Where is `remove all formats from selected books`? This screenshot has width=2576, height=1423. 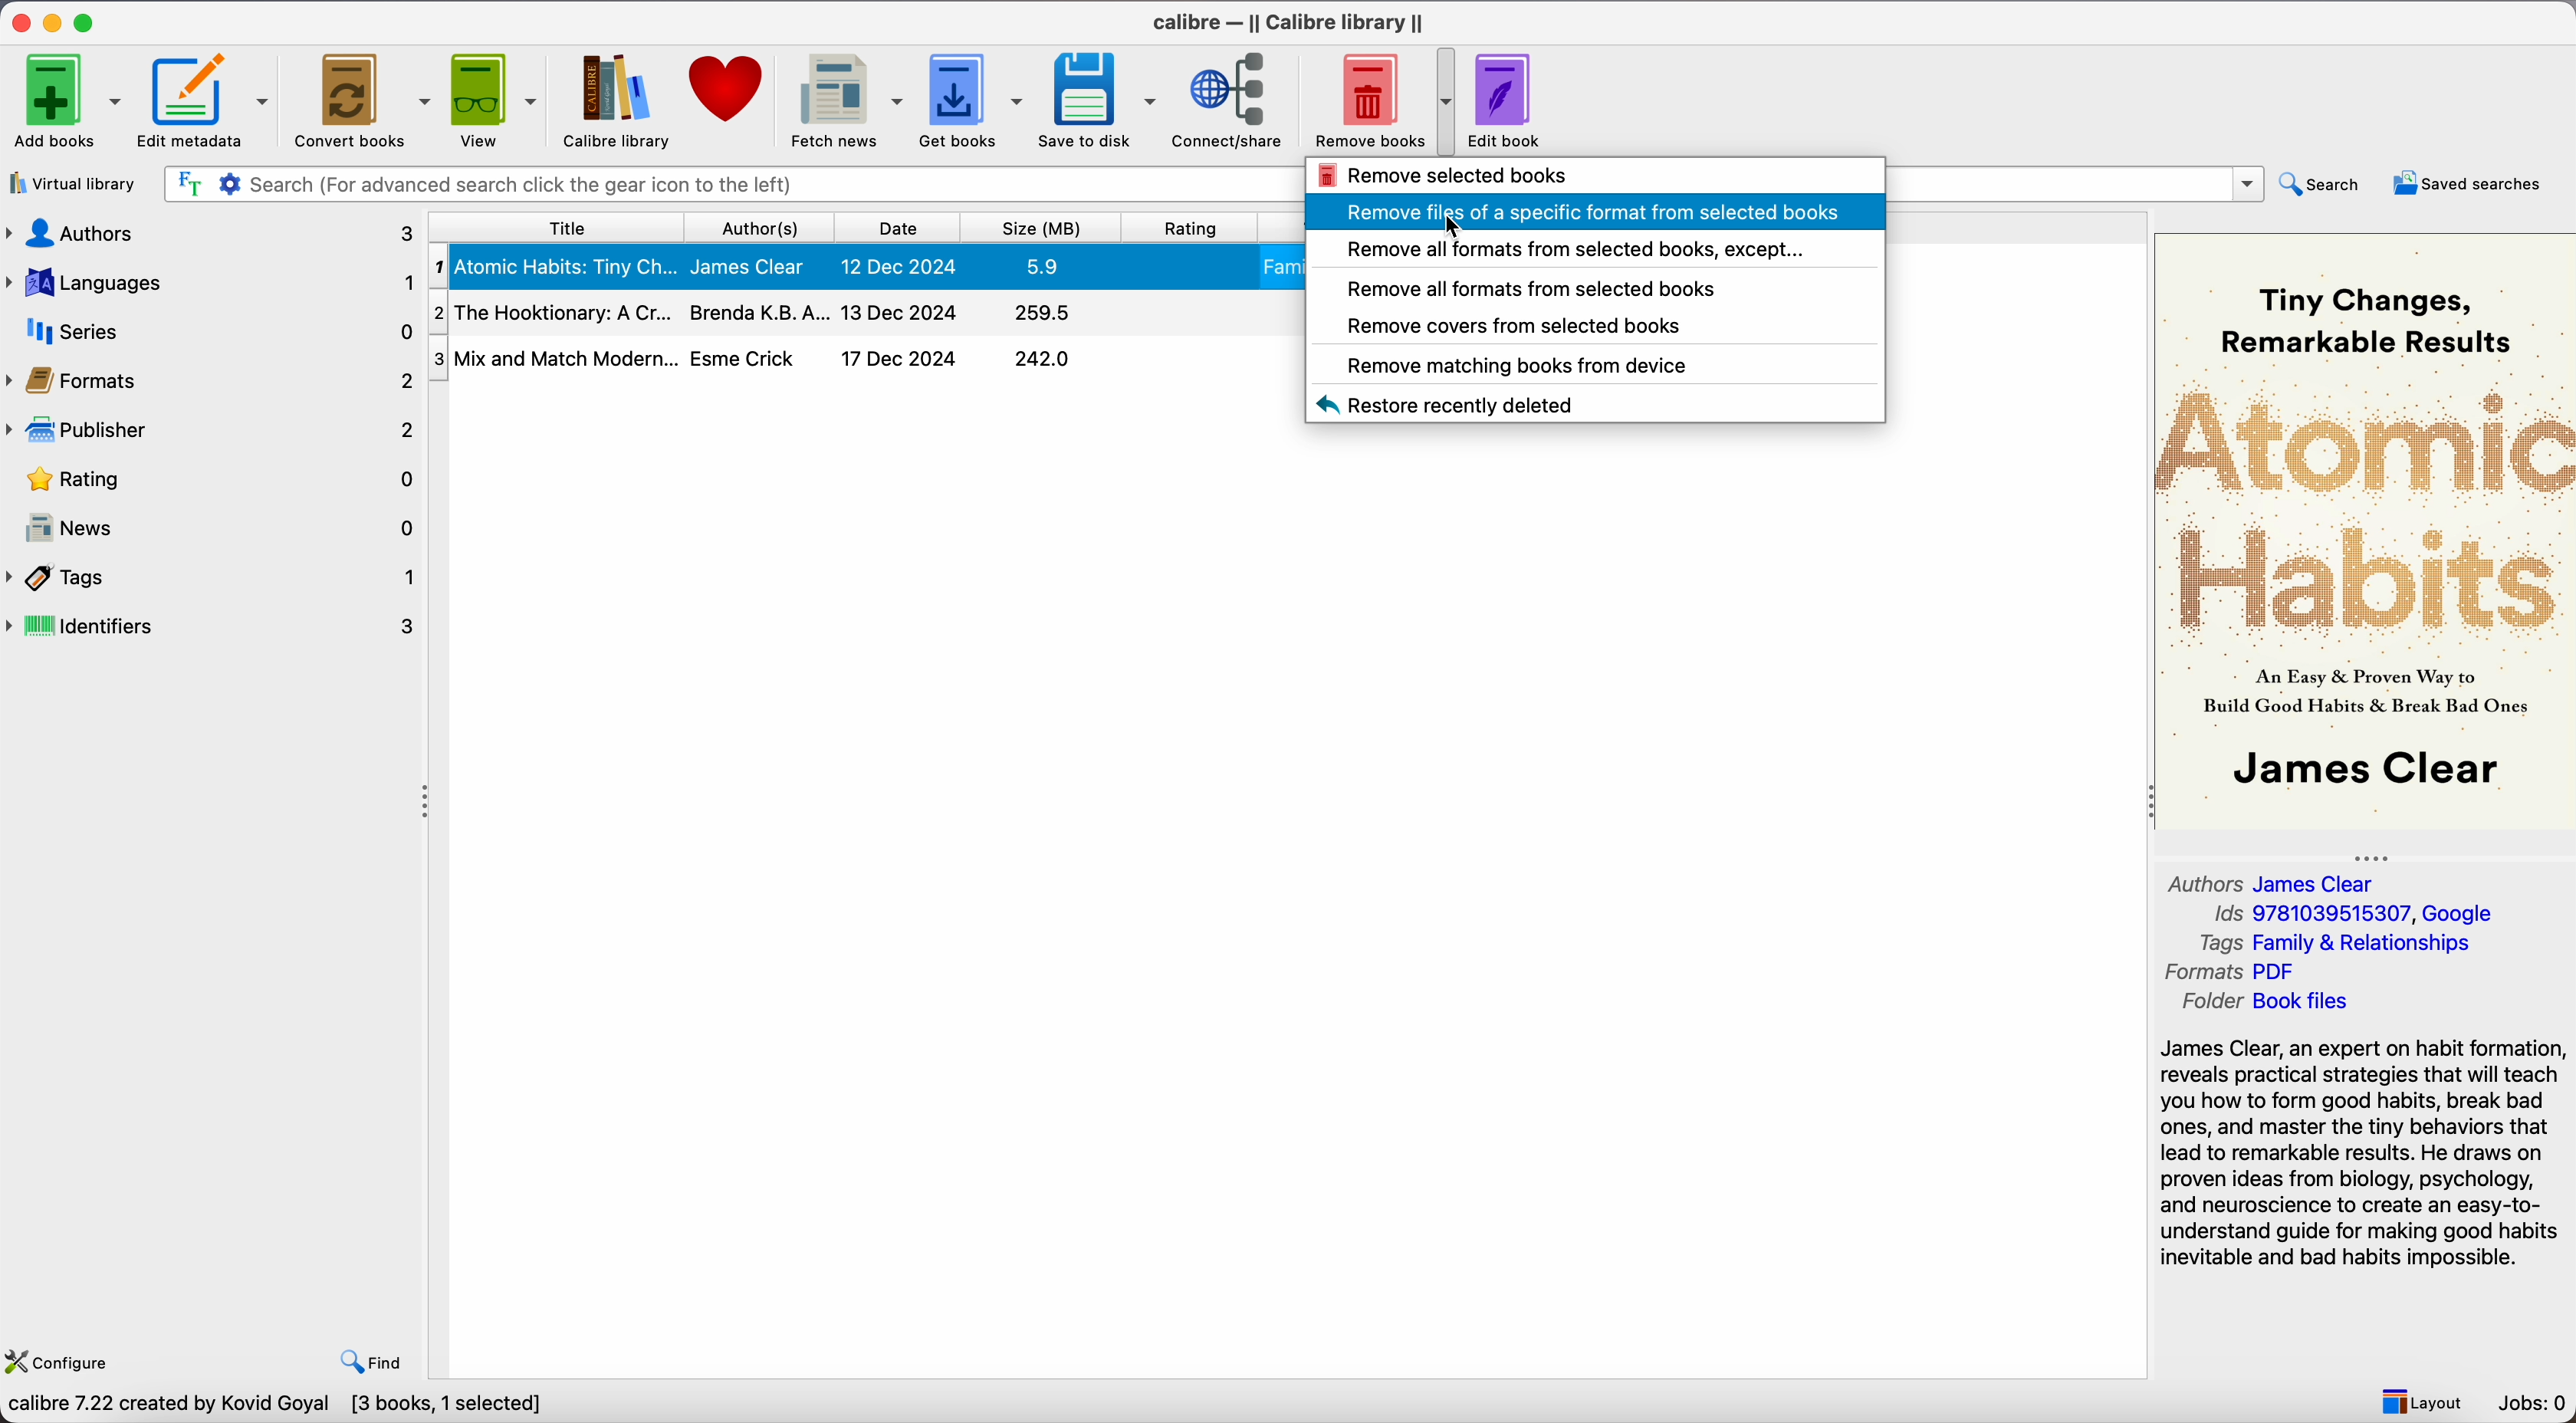
remove all formats from selected books is located at coordinates (1527, 289).